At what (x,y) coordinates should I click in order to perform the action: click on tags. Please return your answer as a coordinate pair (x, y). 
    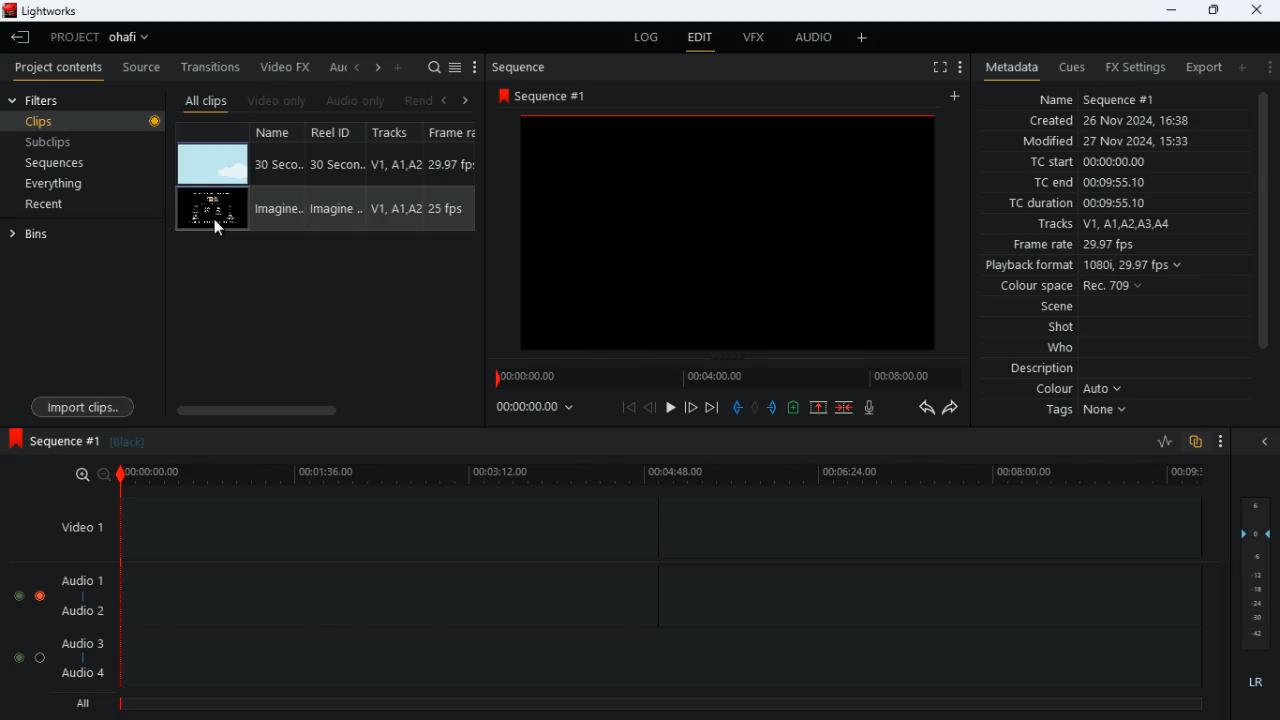
    Looking at the image, I should click on (1083, 416).